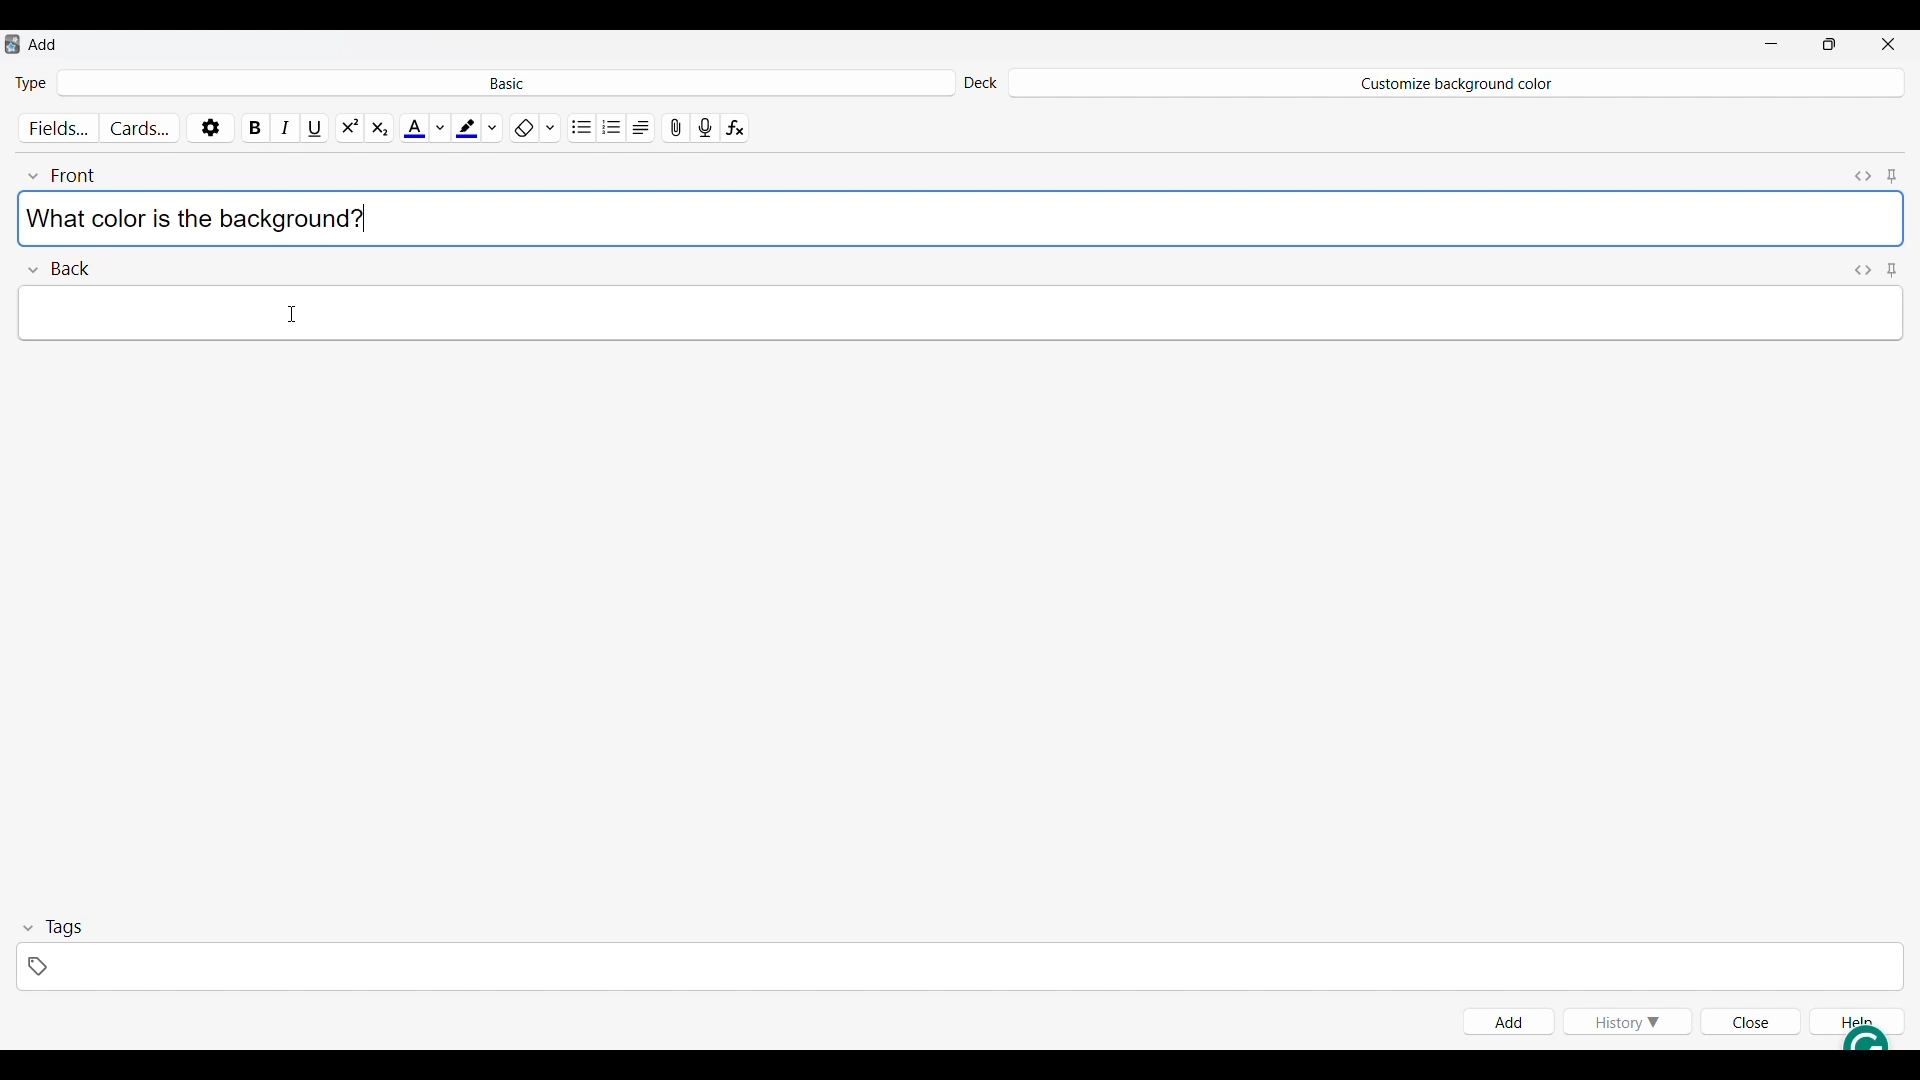 Image resolution: width=1920 pixels, height=1080 pixels. What do you see at coordinates (550, 124) in the screenshot?
I see `Formatting options` at bounding box center [550, 124].